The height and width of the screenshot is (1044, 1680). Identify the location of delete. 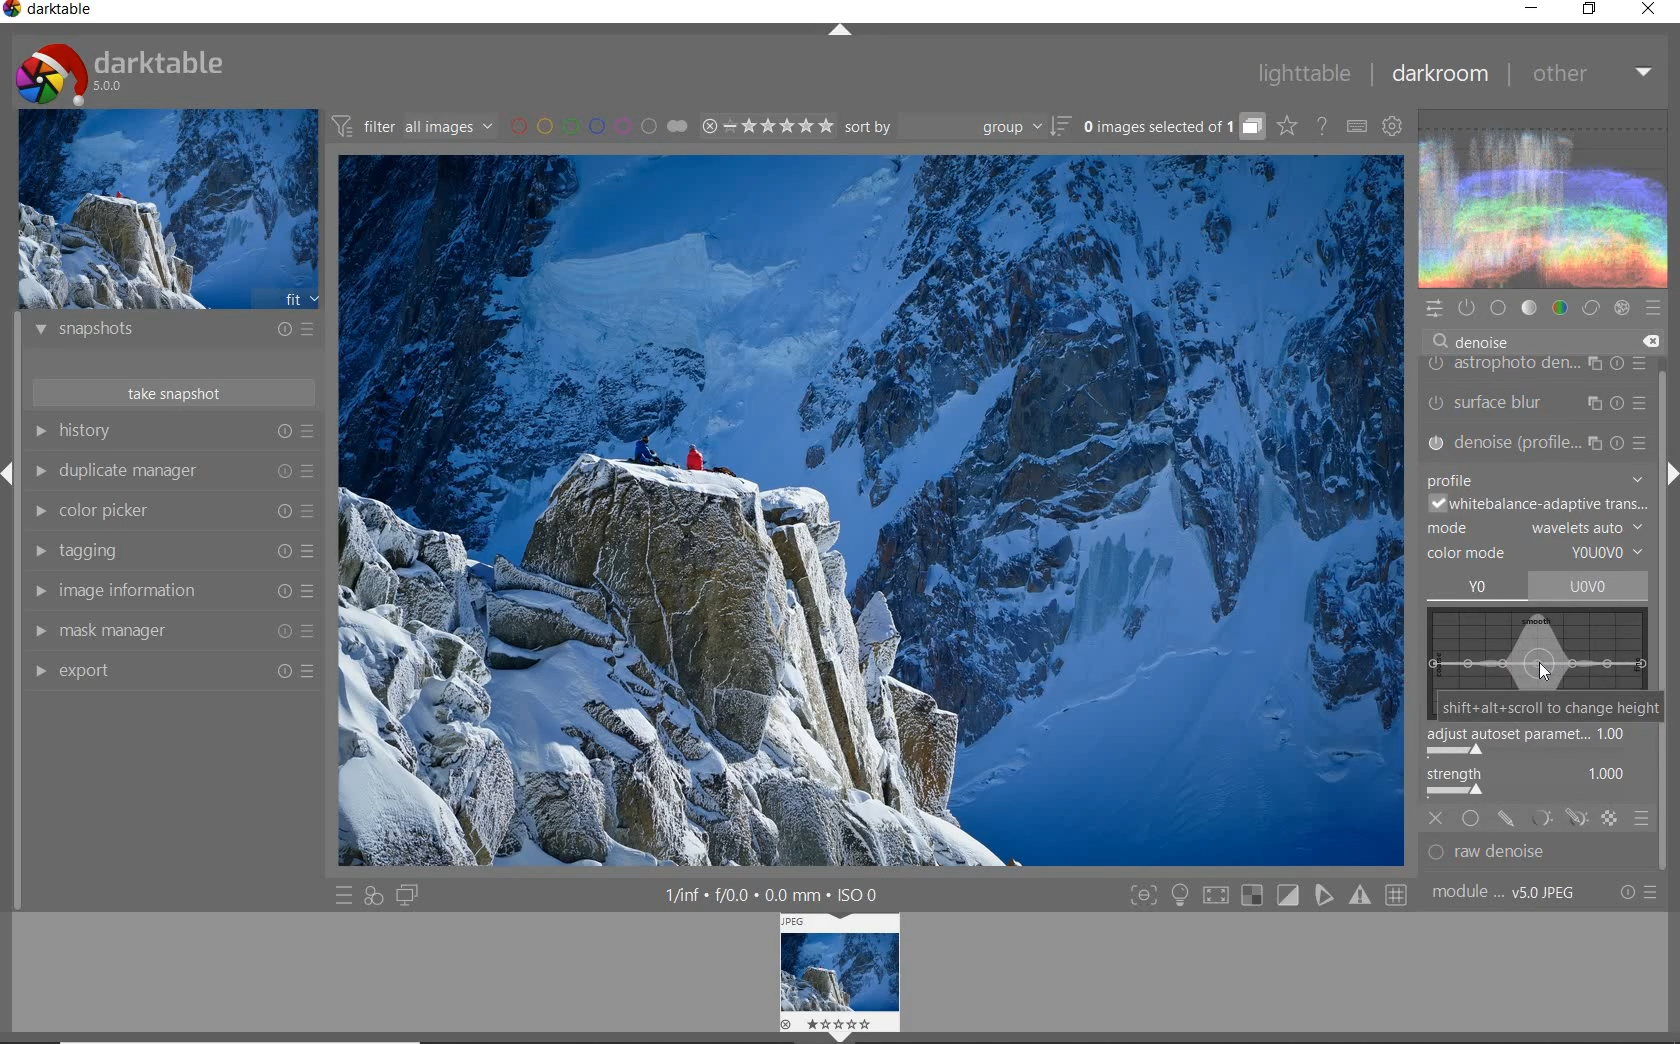
(1649, 342).